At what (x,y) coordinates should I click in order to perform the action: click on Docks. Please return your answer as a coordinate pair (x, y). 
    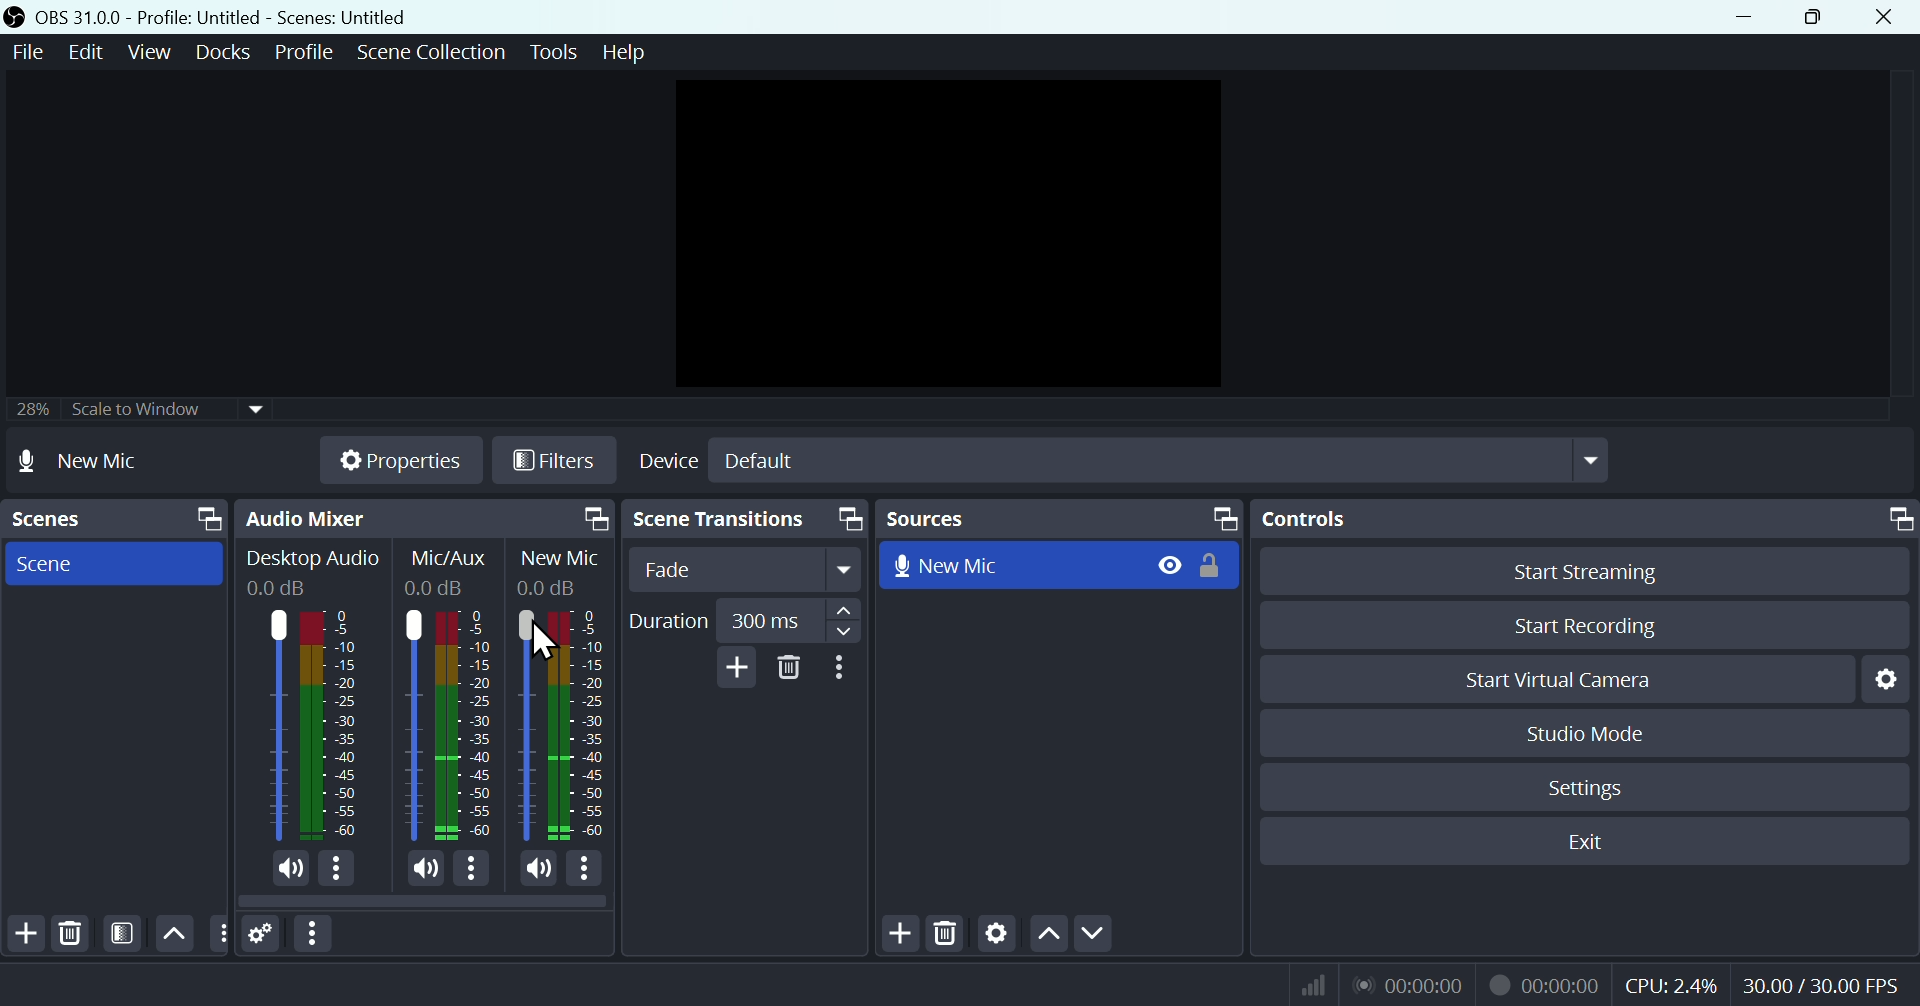
    Looking at the image, I should click on (227, 52).